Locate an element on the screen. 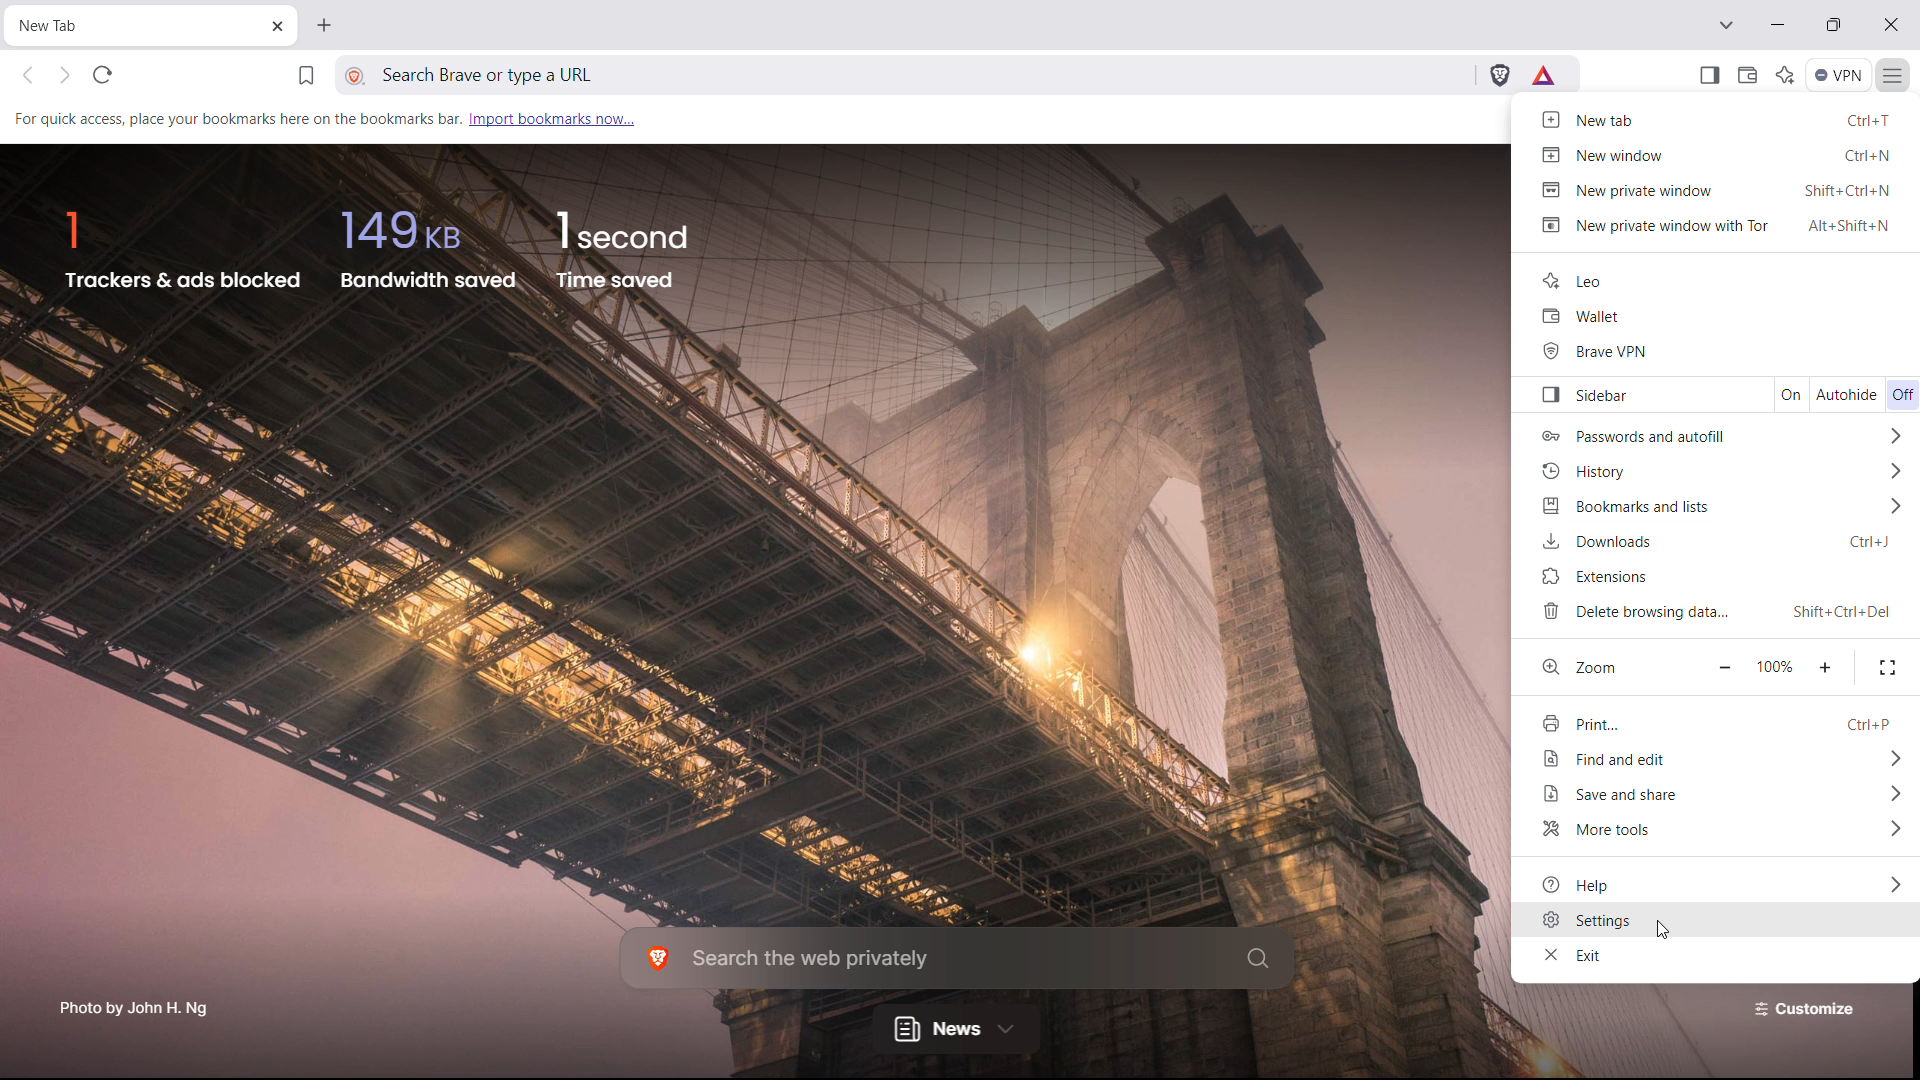  + is located at coordinates (1825, 666).